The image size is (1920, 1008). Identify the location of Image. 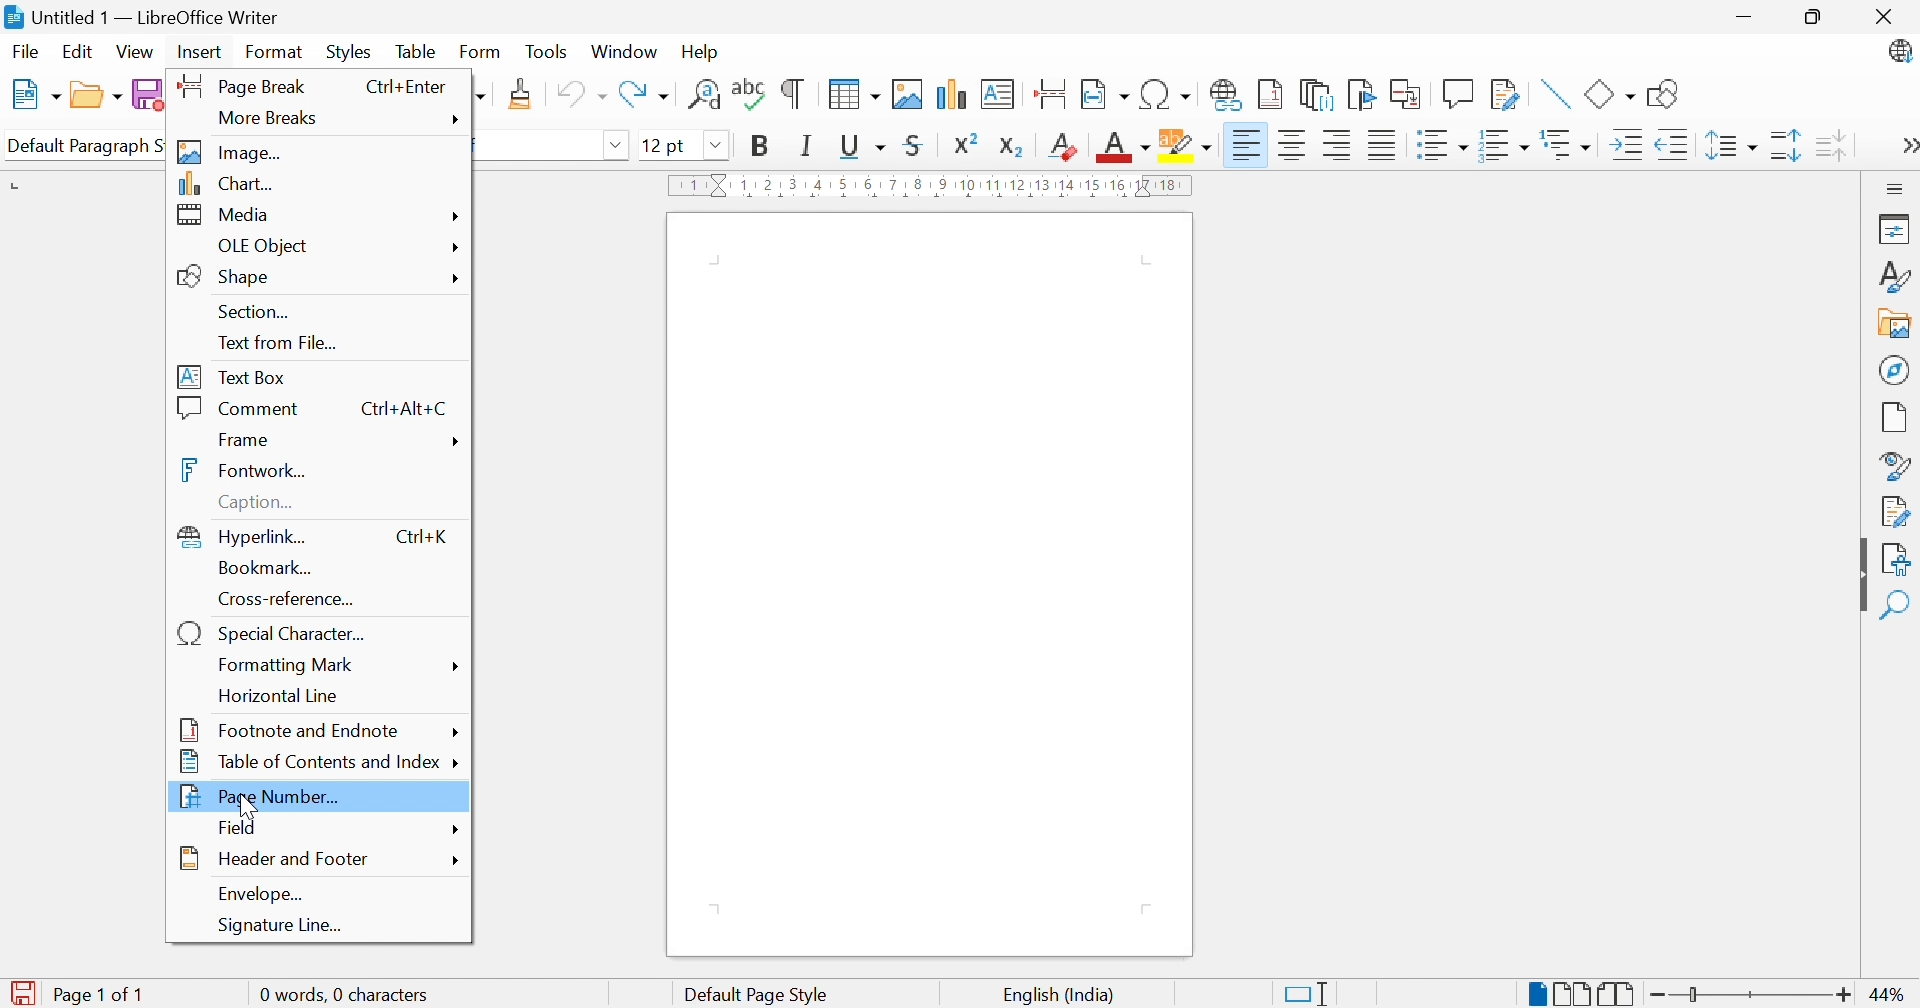
(231, 152).